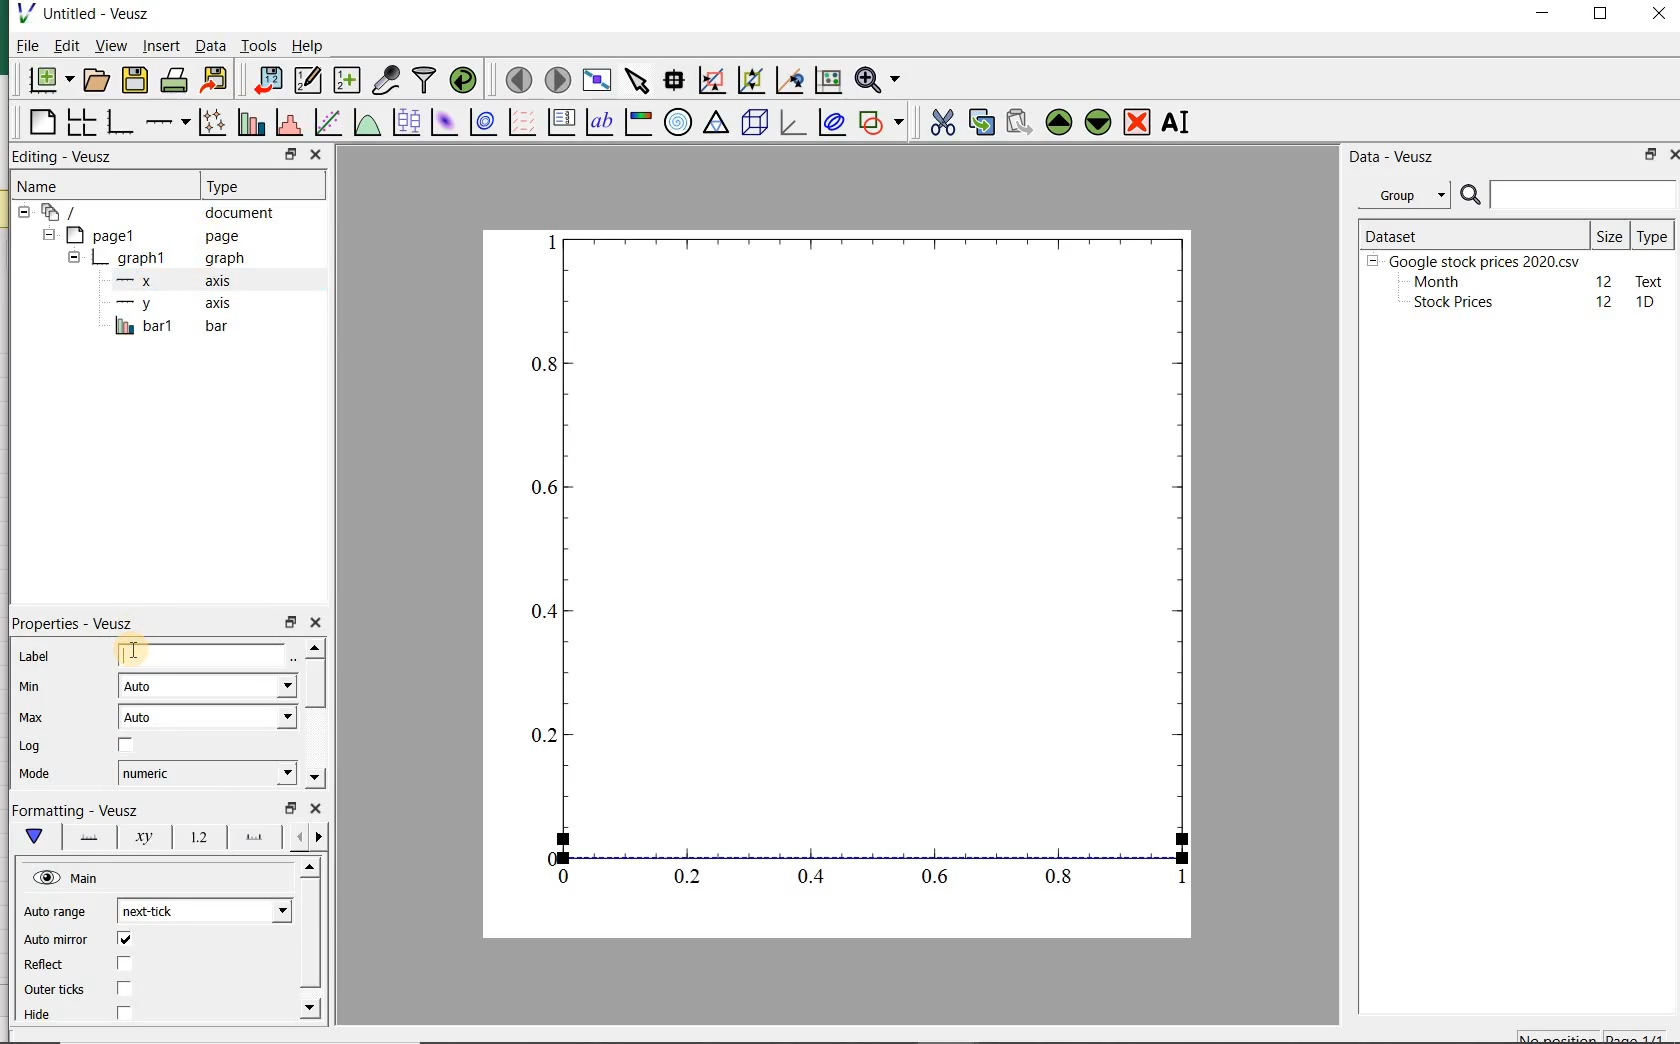 The image size is (1680, 1044). I want to click on renames the selected widget, so click(1173, 125).